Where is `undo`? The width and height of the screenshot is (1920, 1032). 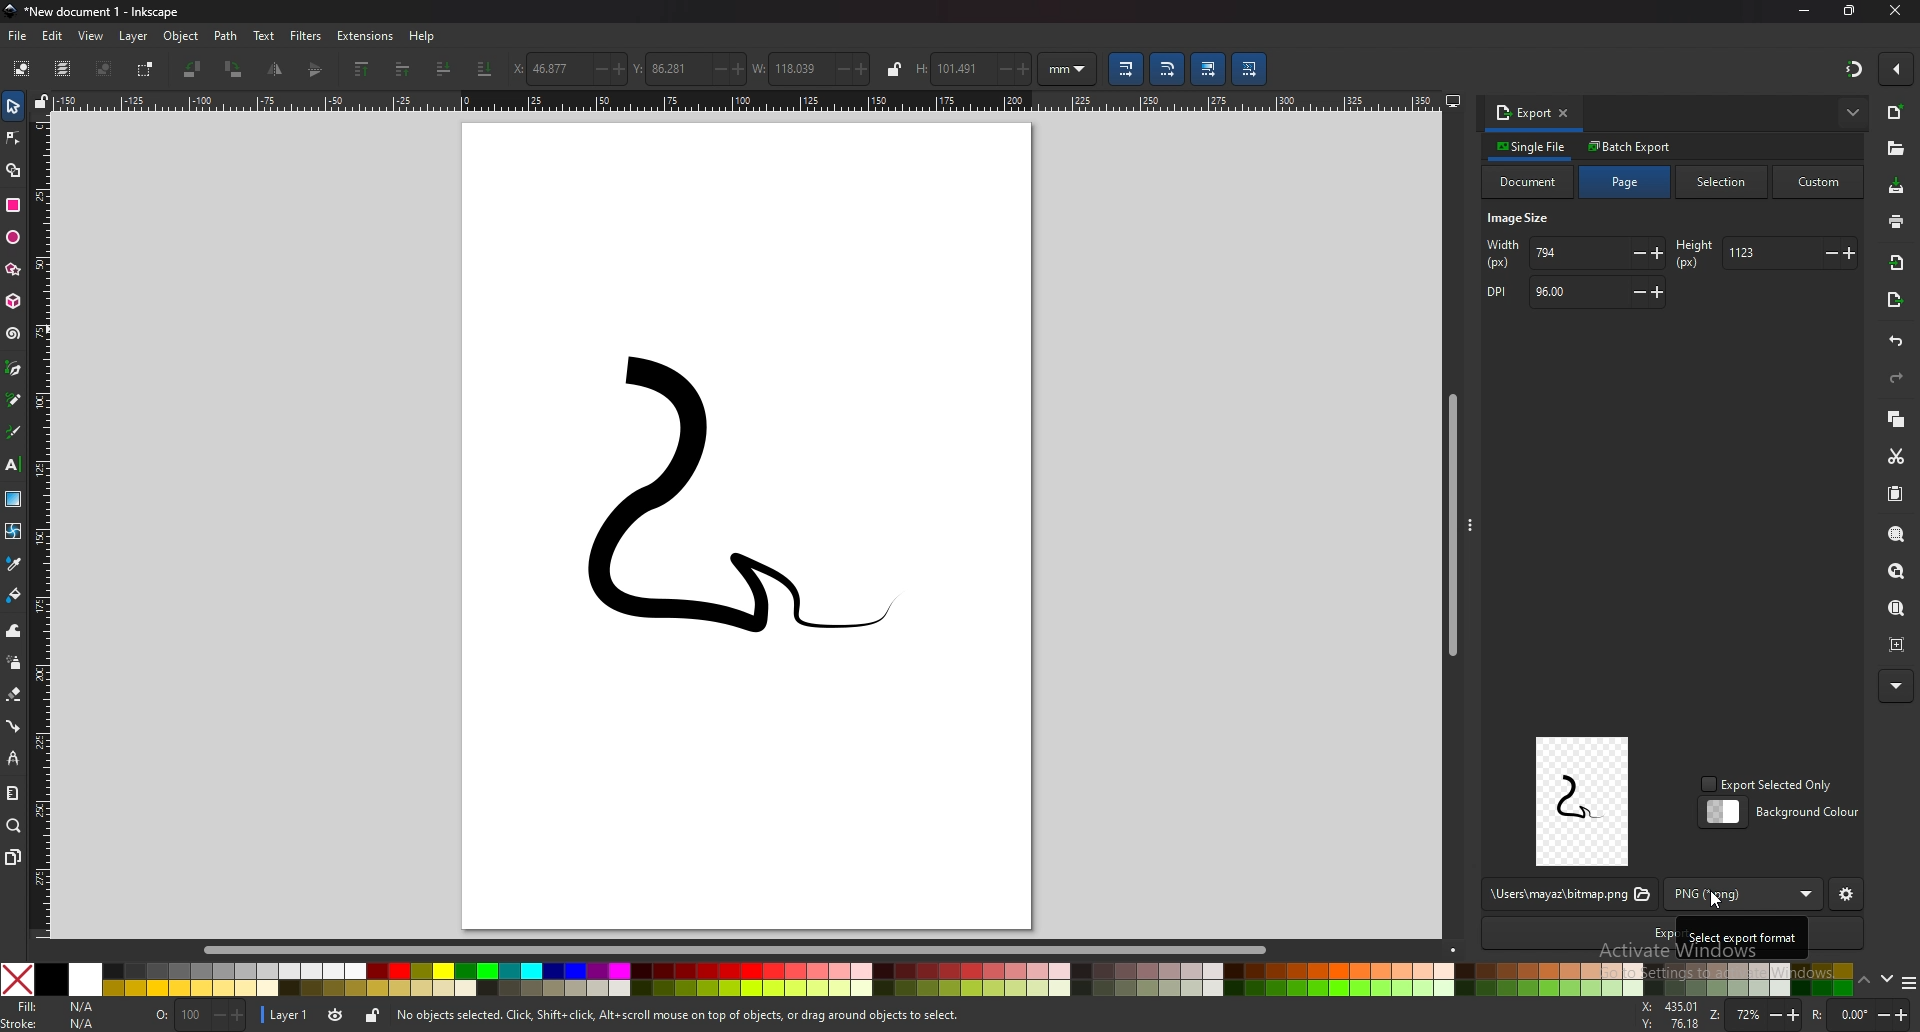 undo is located at coordinates (1897, 342).